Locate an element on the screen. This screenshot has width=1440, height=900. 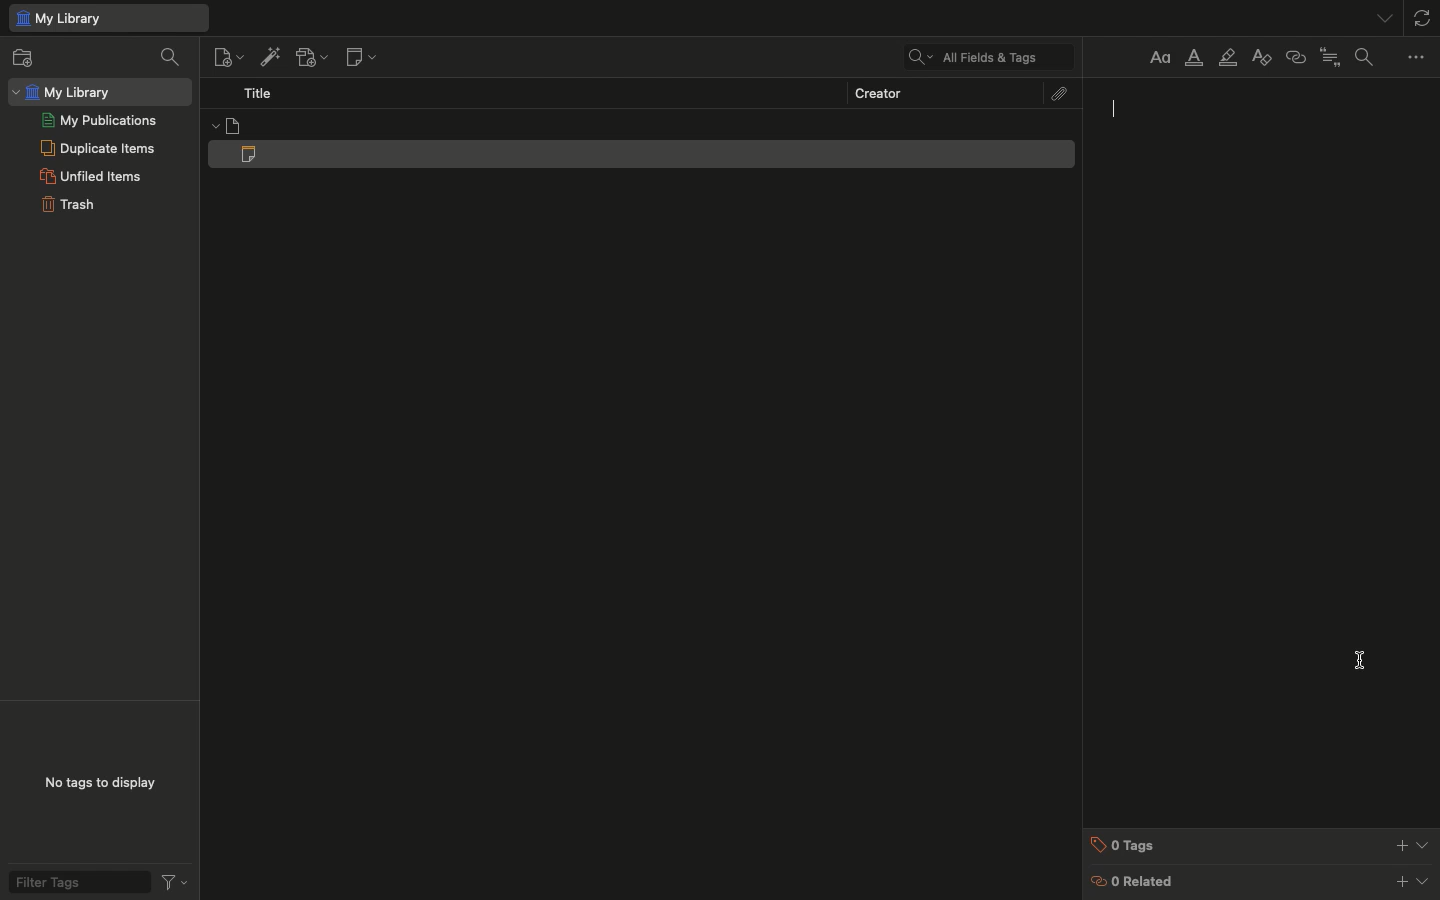
Search bar is located at coordinates (982, 56).